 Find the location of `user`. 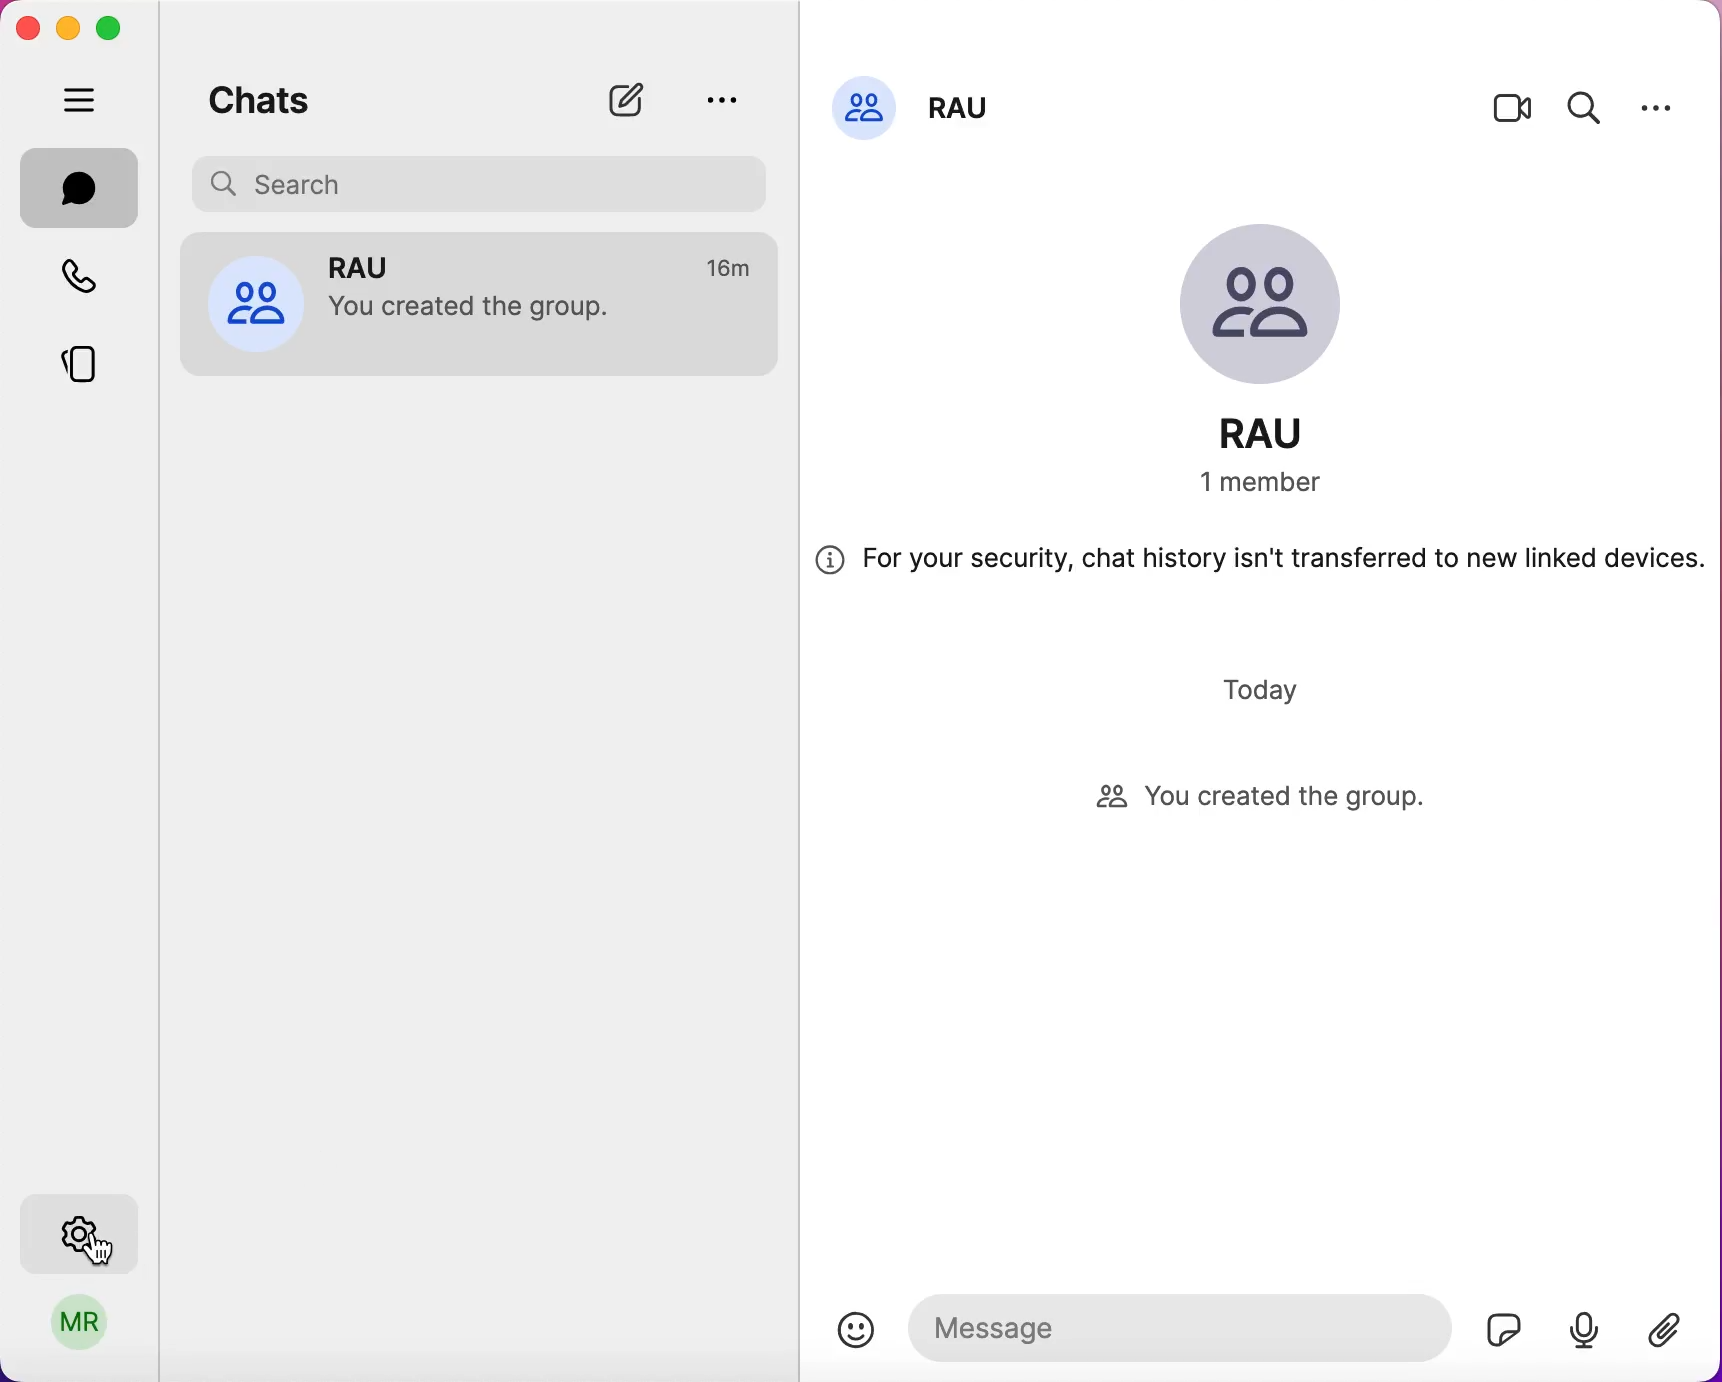

user is located at coordinates (81, 1329).